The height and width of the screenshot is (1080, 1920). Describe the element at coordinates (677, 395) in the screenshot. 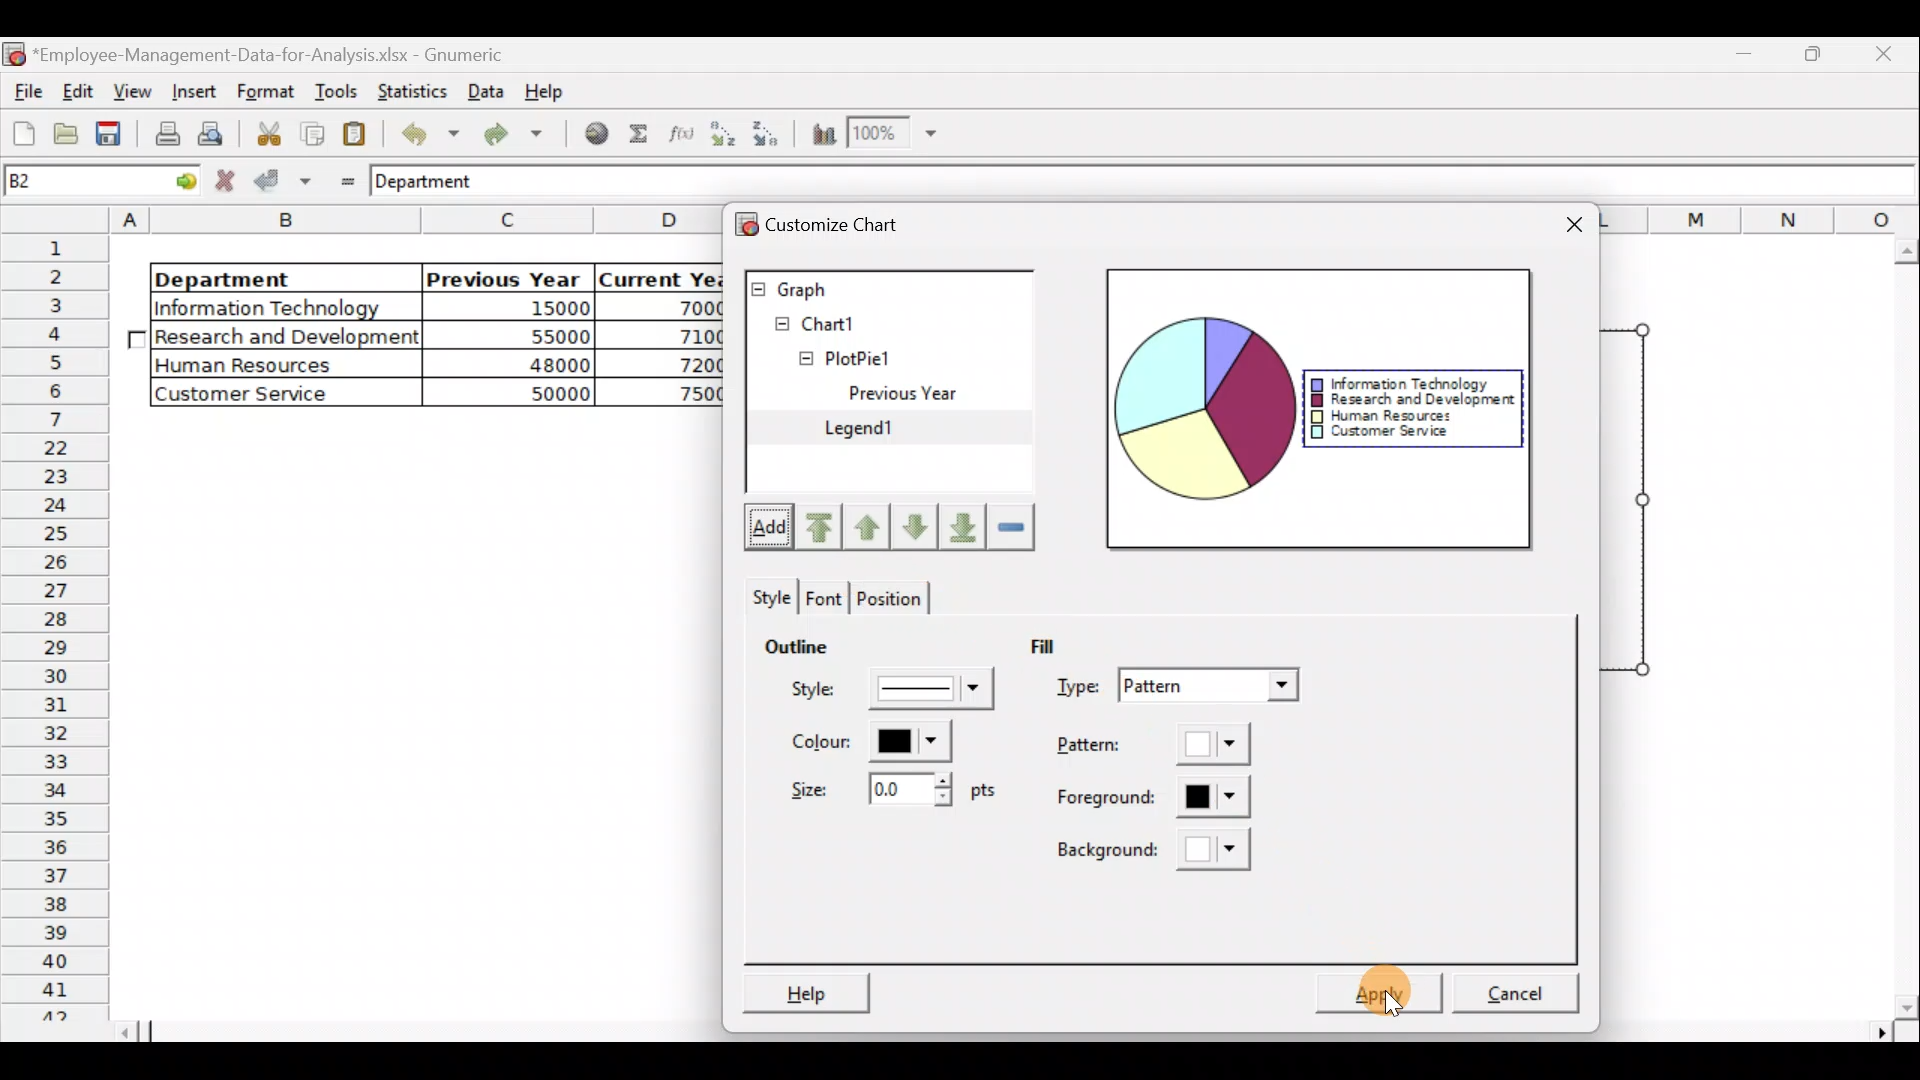

I see `75000` at that location.